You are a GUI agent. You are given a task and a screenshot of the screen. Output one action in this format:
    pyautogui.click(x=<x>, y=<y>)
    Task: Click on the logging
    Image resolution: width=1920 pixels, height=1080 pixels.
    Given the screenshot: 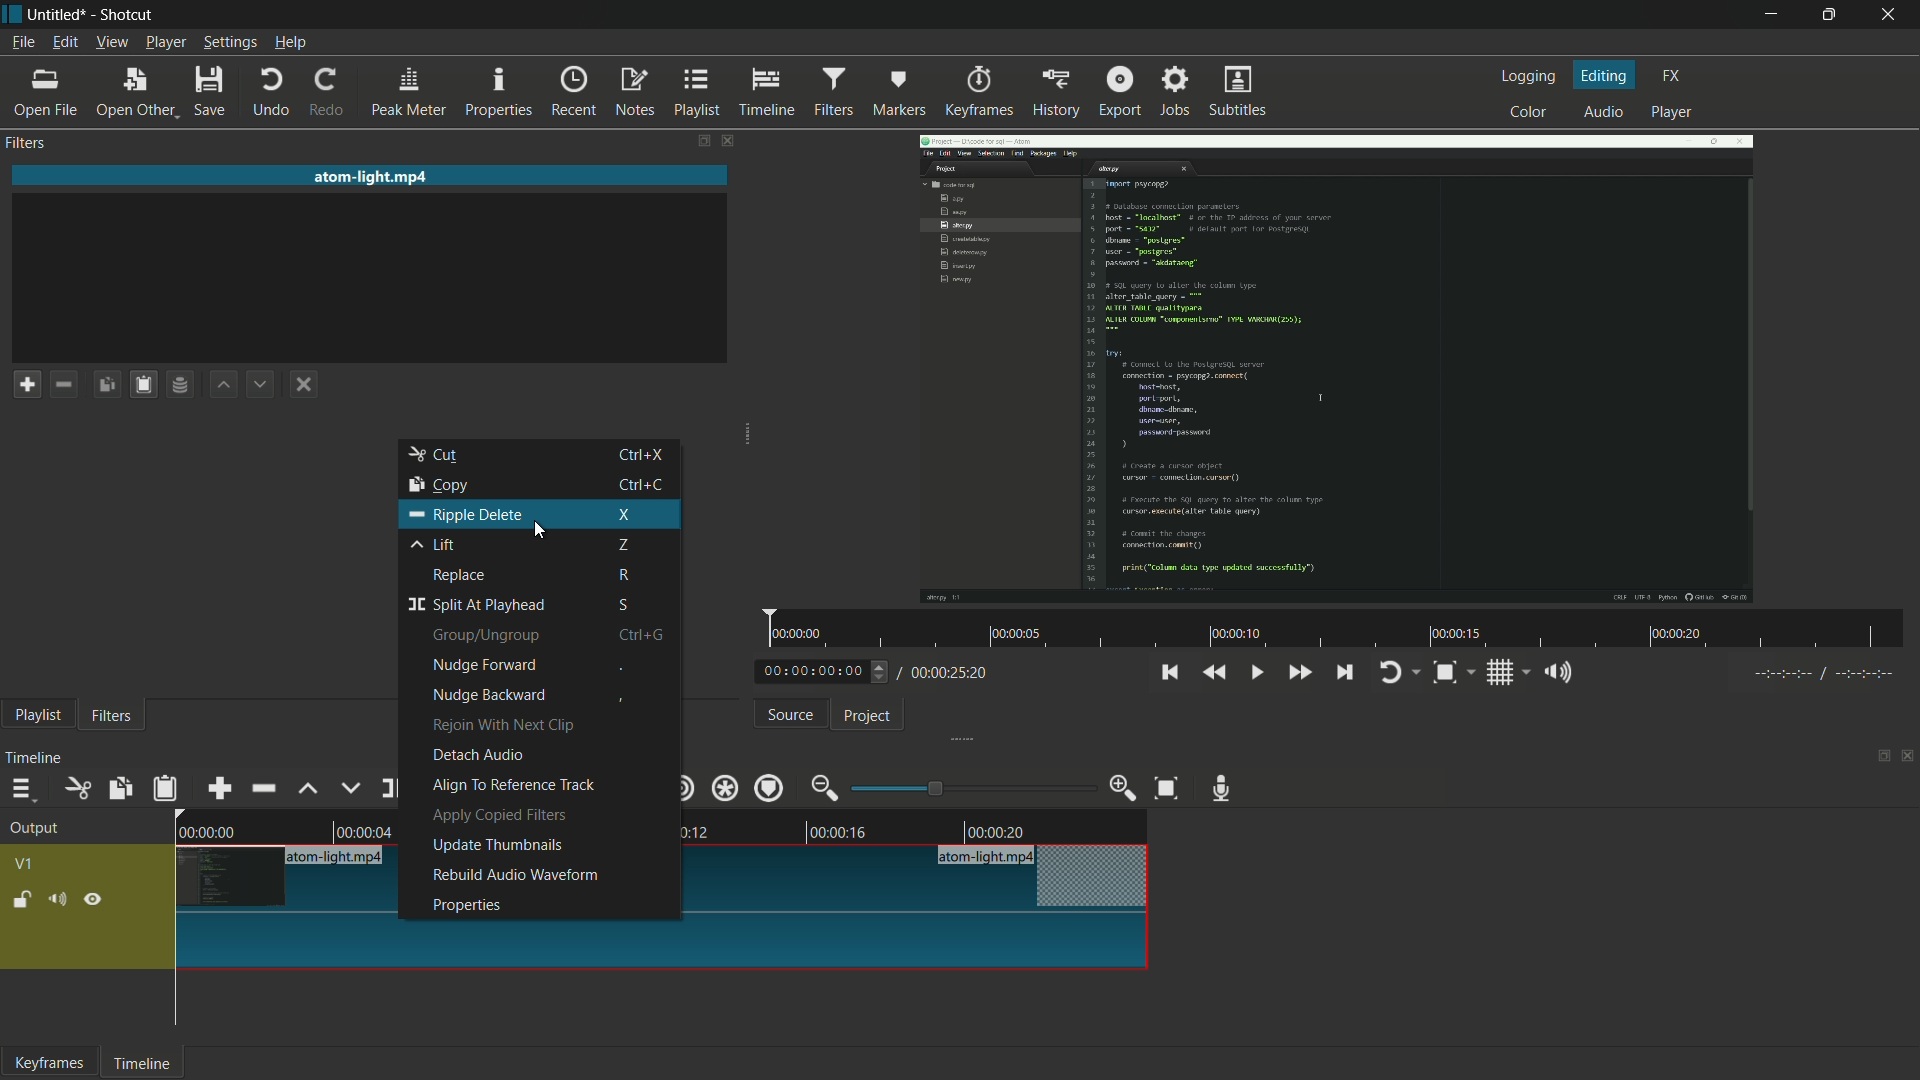 What is the action you would take?
    pyautogui.click(x=1529, y=78)
    